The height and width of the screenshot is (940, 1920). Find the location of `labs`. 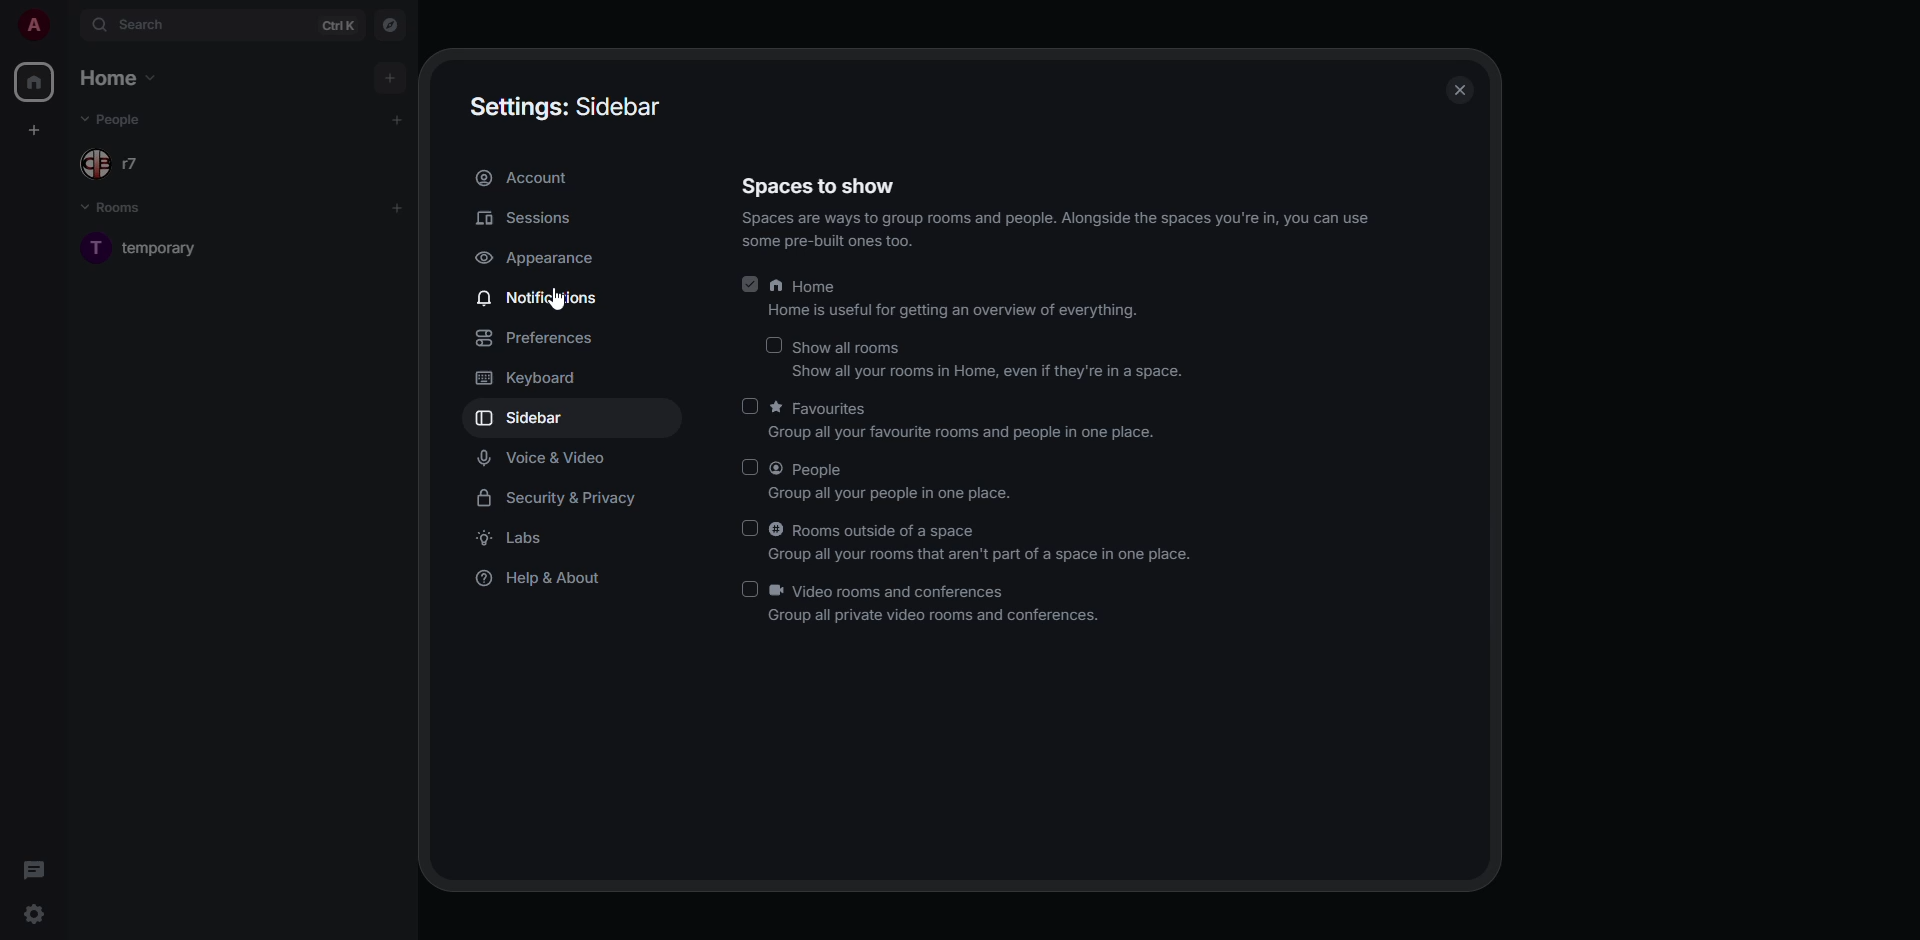

labs is located at coordinates (518, 537).